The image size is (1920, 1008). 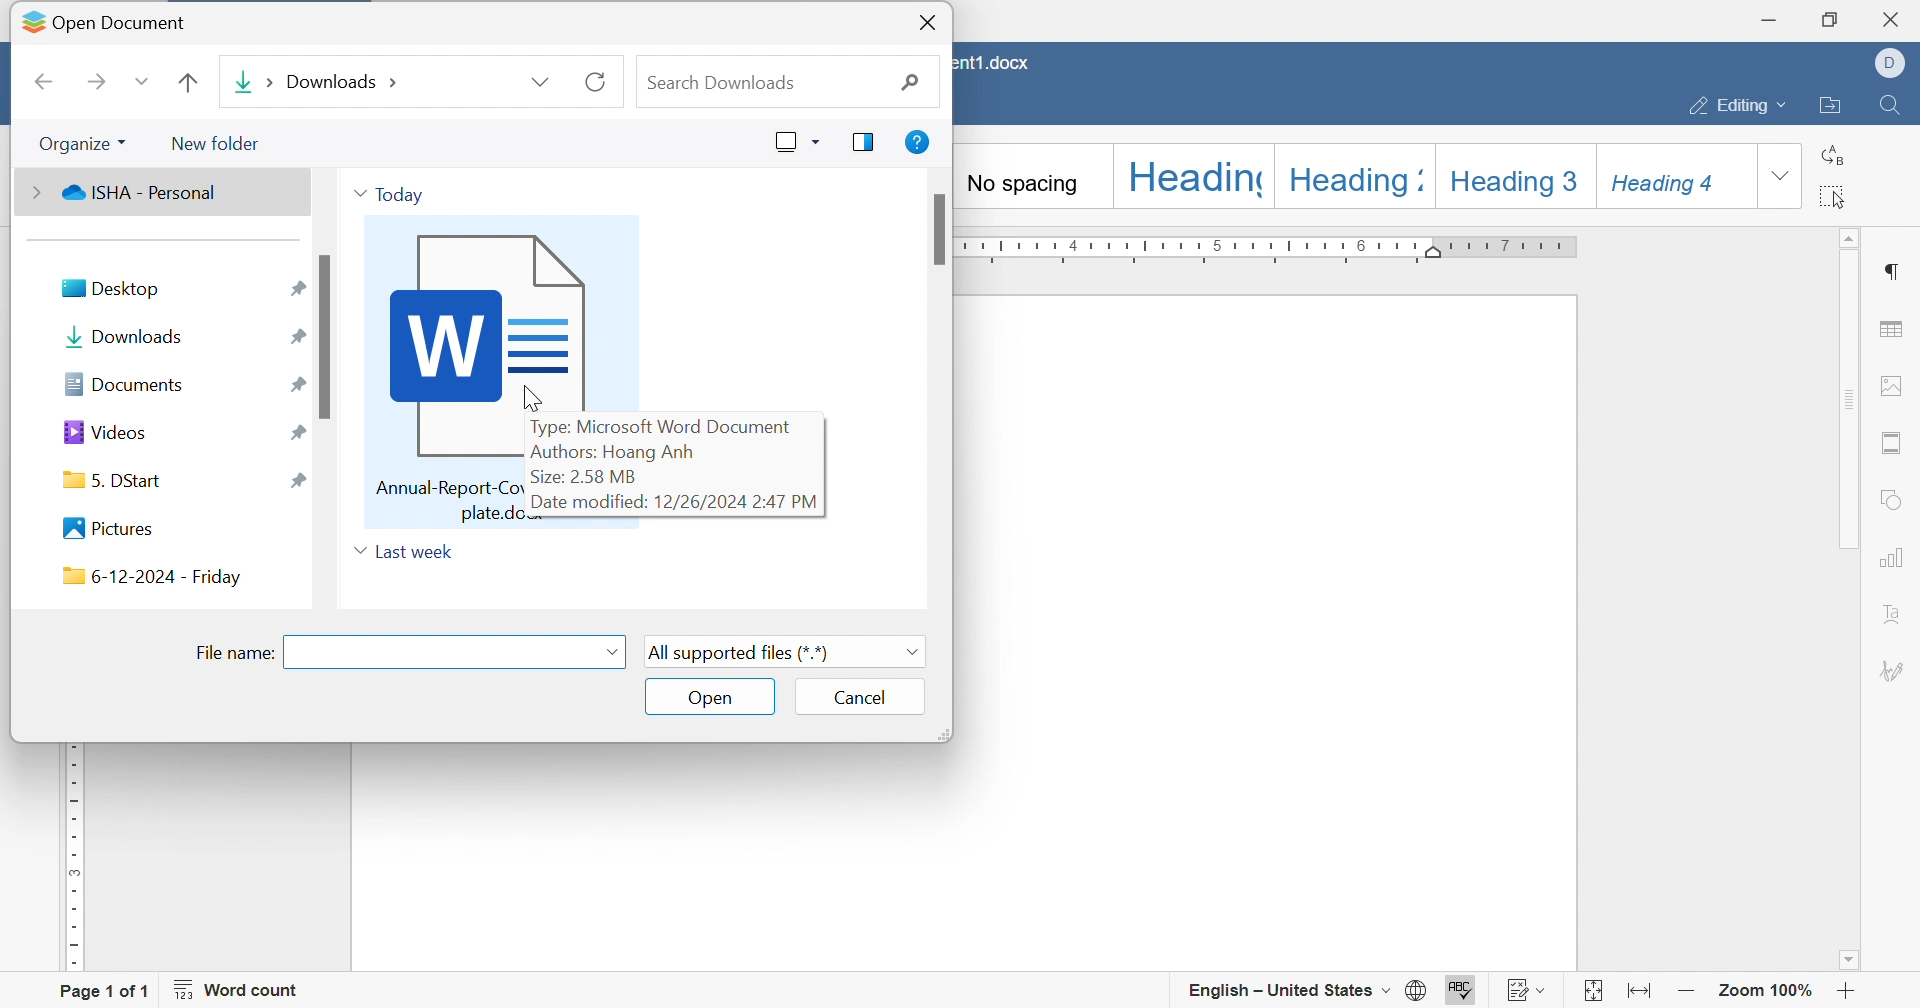 I want to click on pinned folders, so click(x=294, y=382).